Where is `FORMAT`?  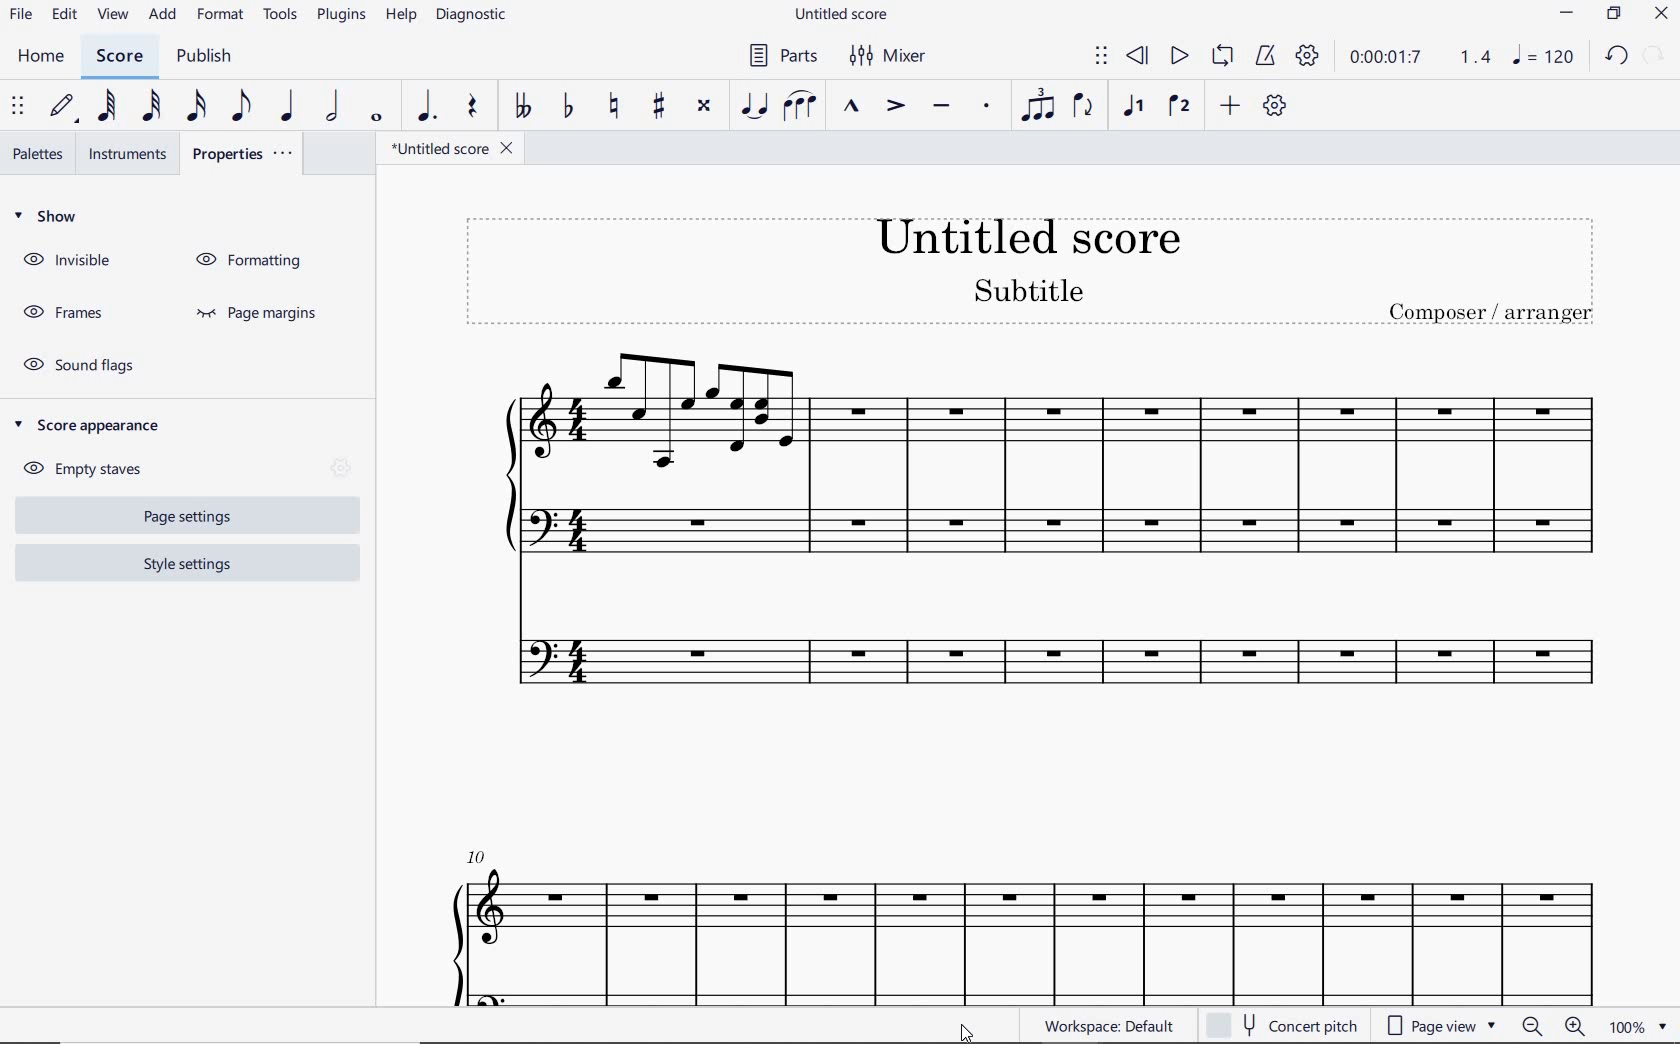
FORMAT is located at coordinates (222, 16).